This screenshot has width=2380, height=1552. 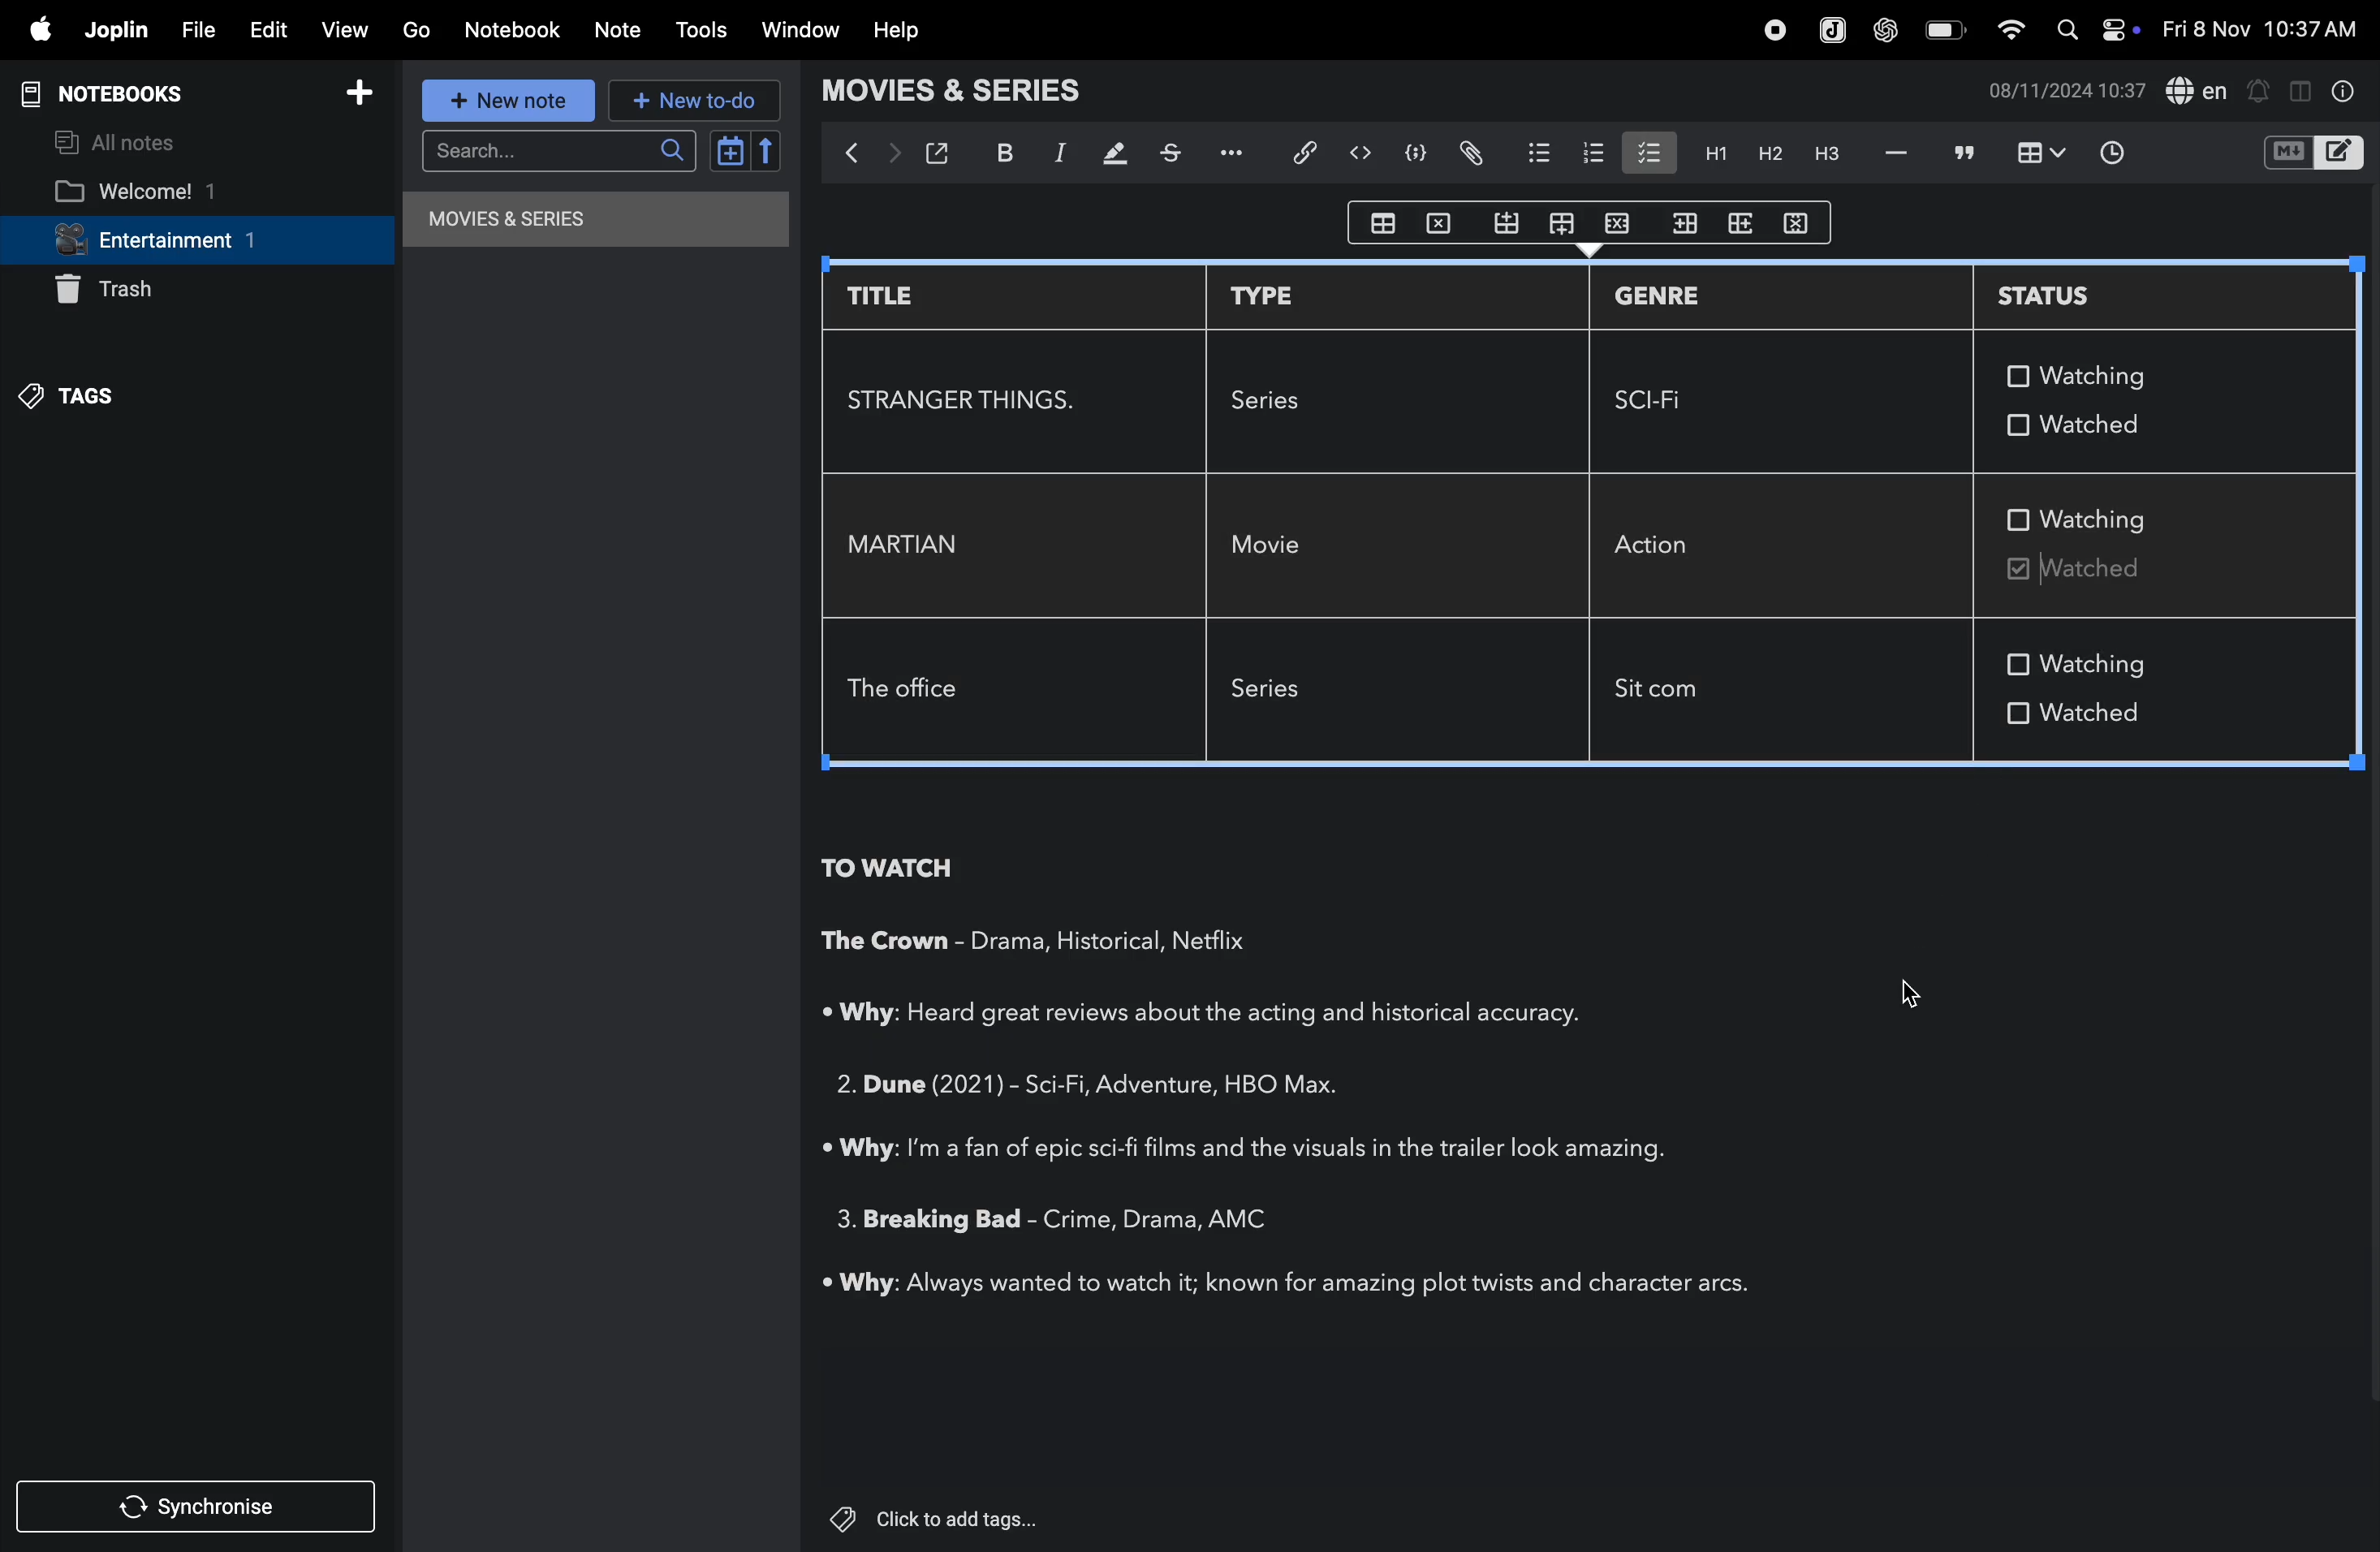 I want to click on reason to watch, so click(x=1228, y=1014).